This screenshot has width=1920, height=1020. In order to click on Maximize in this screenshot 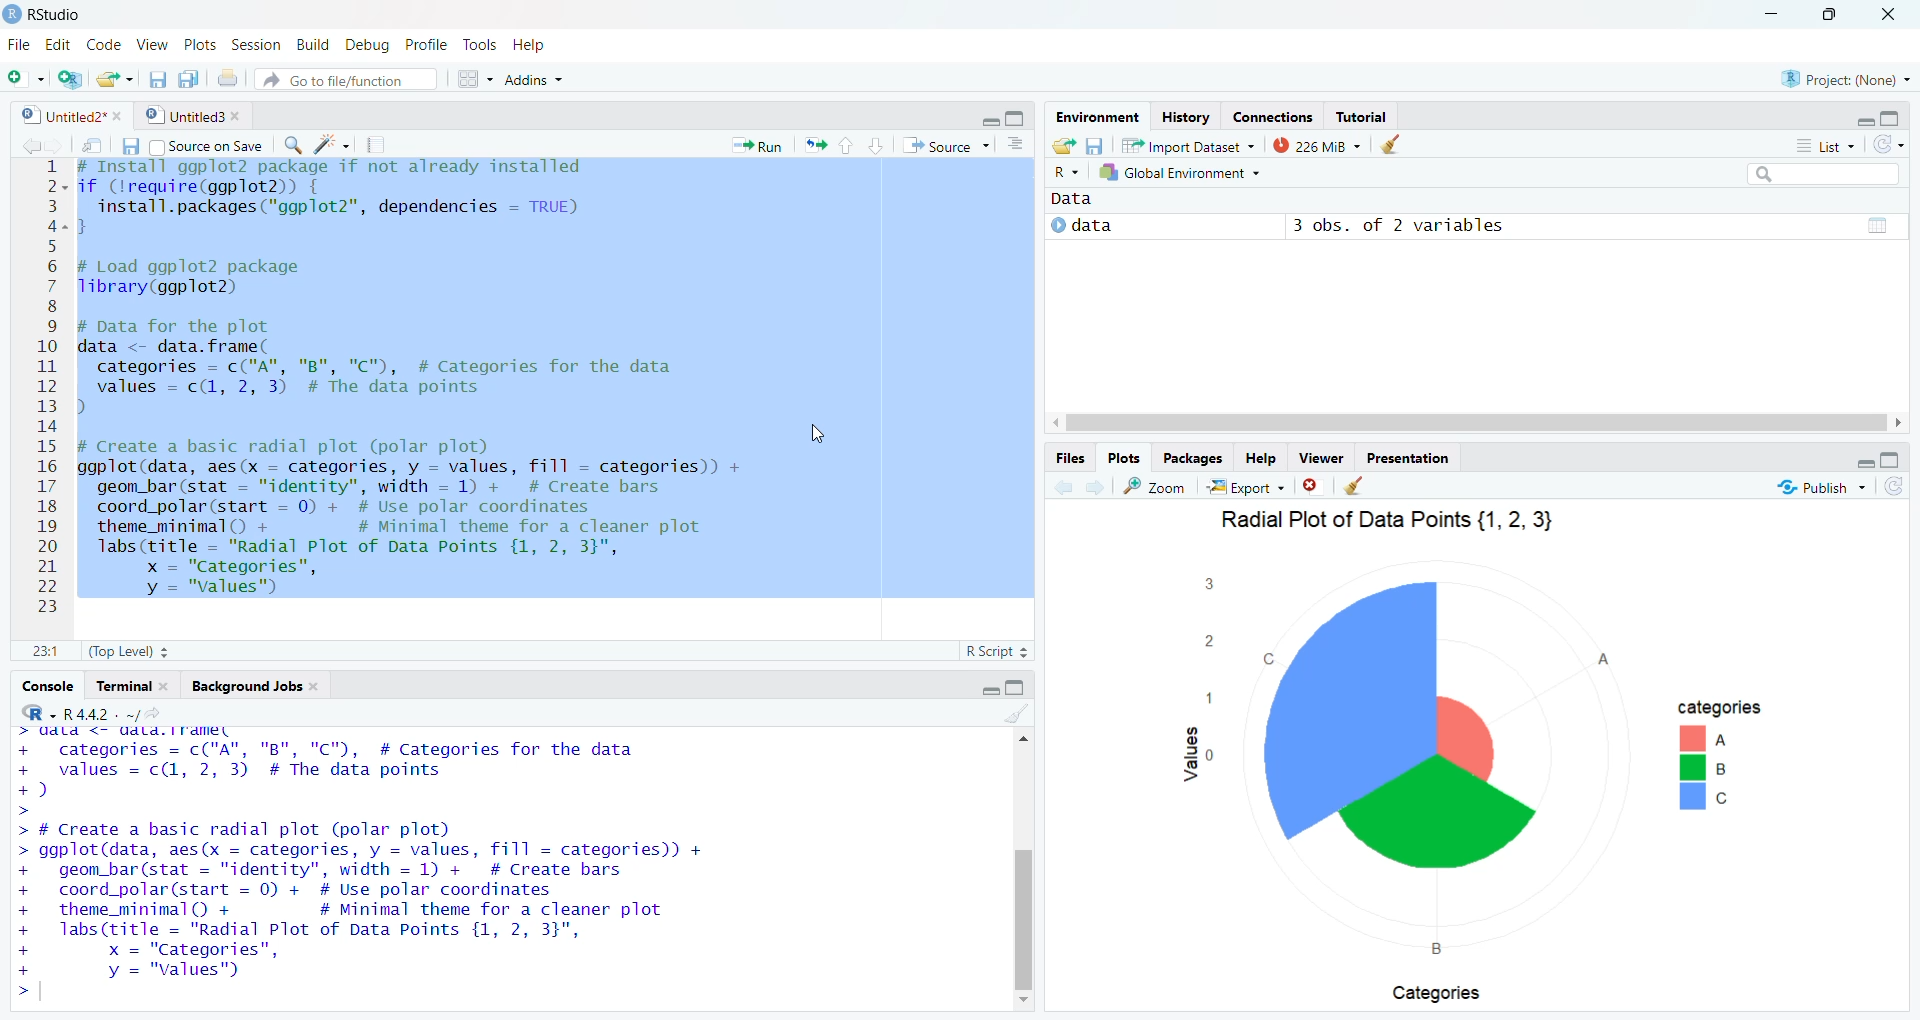, I will do `click(1893, 456)`.